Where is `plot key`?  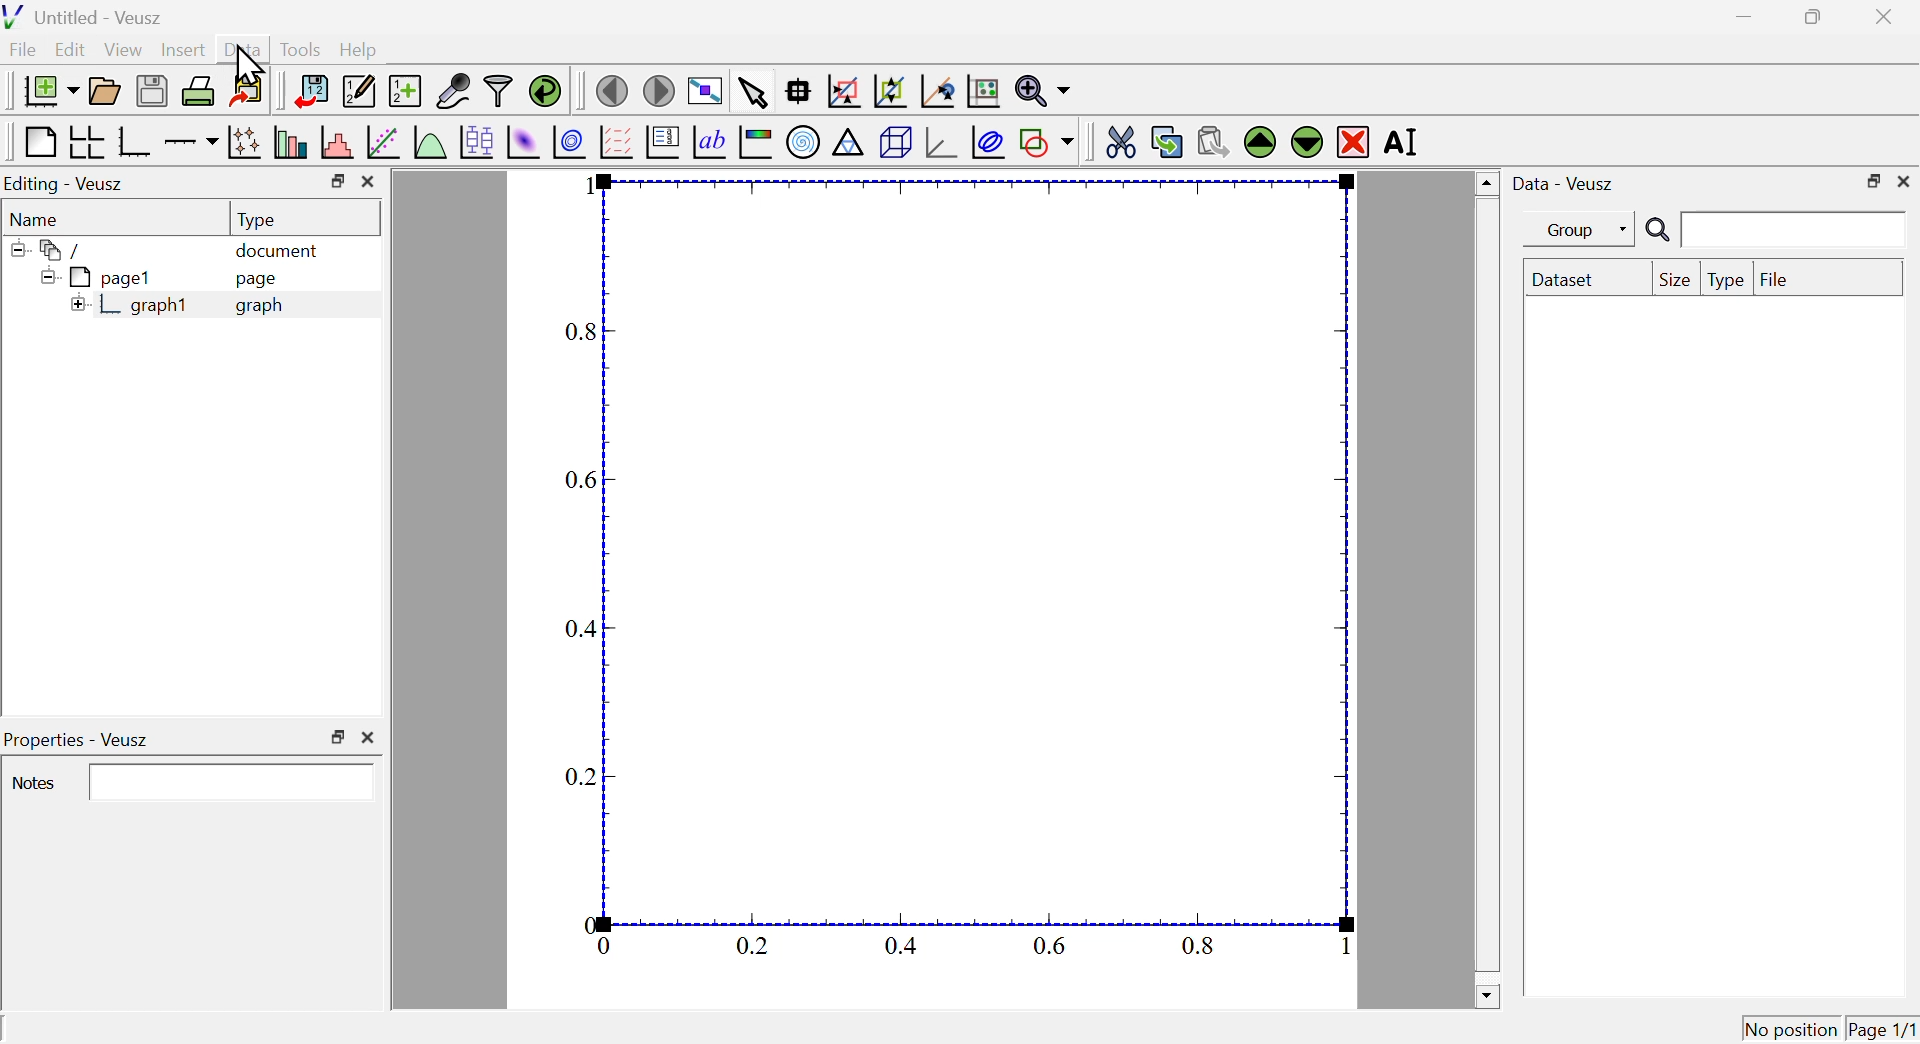
plot key is located at coordinates (663, 145).